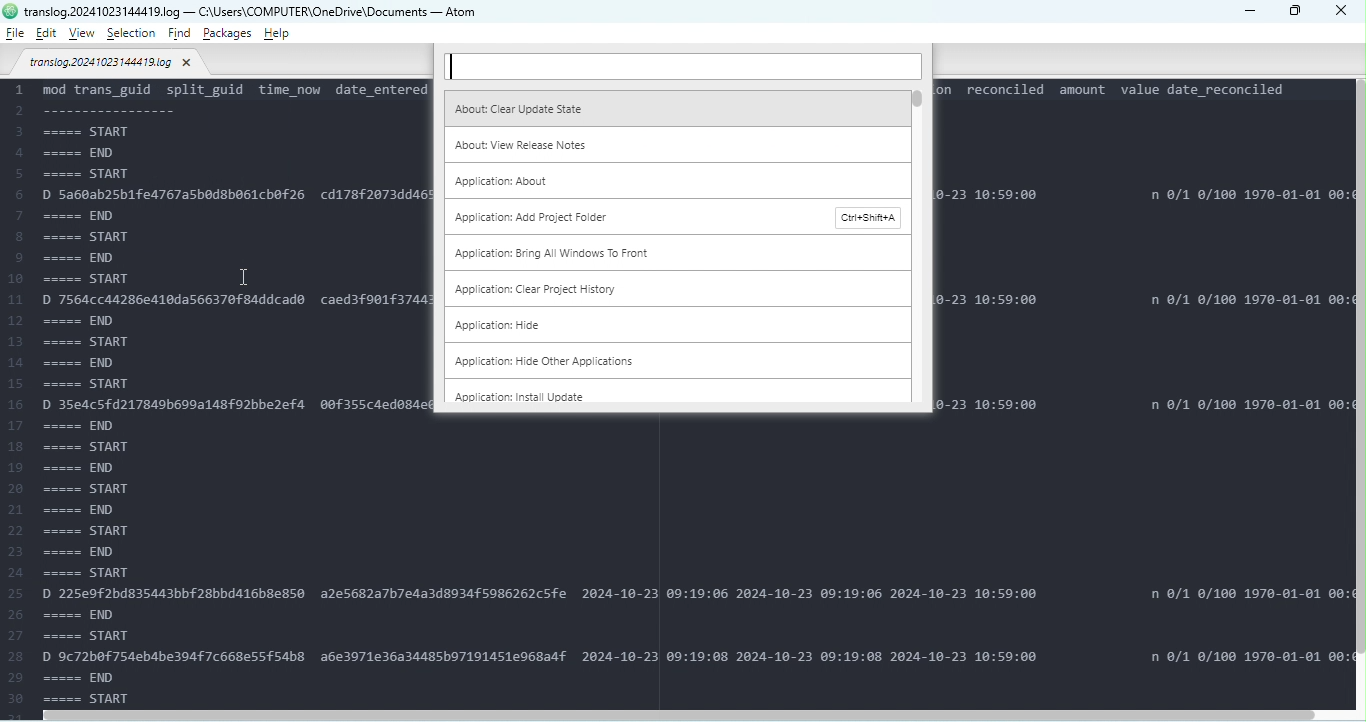  What do you see at coordinates (669, 289) in the screenshot?
I see `Application: Clear project history` at bounding box center [669, 289].